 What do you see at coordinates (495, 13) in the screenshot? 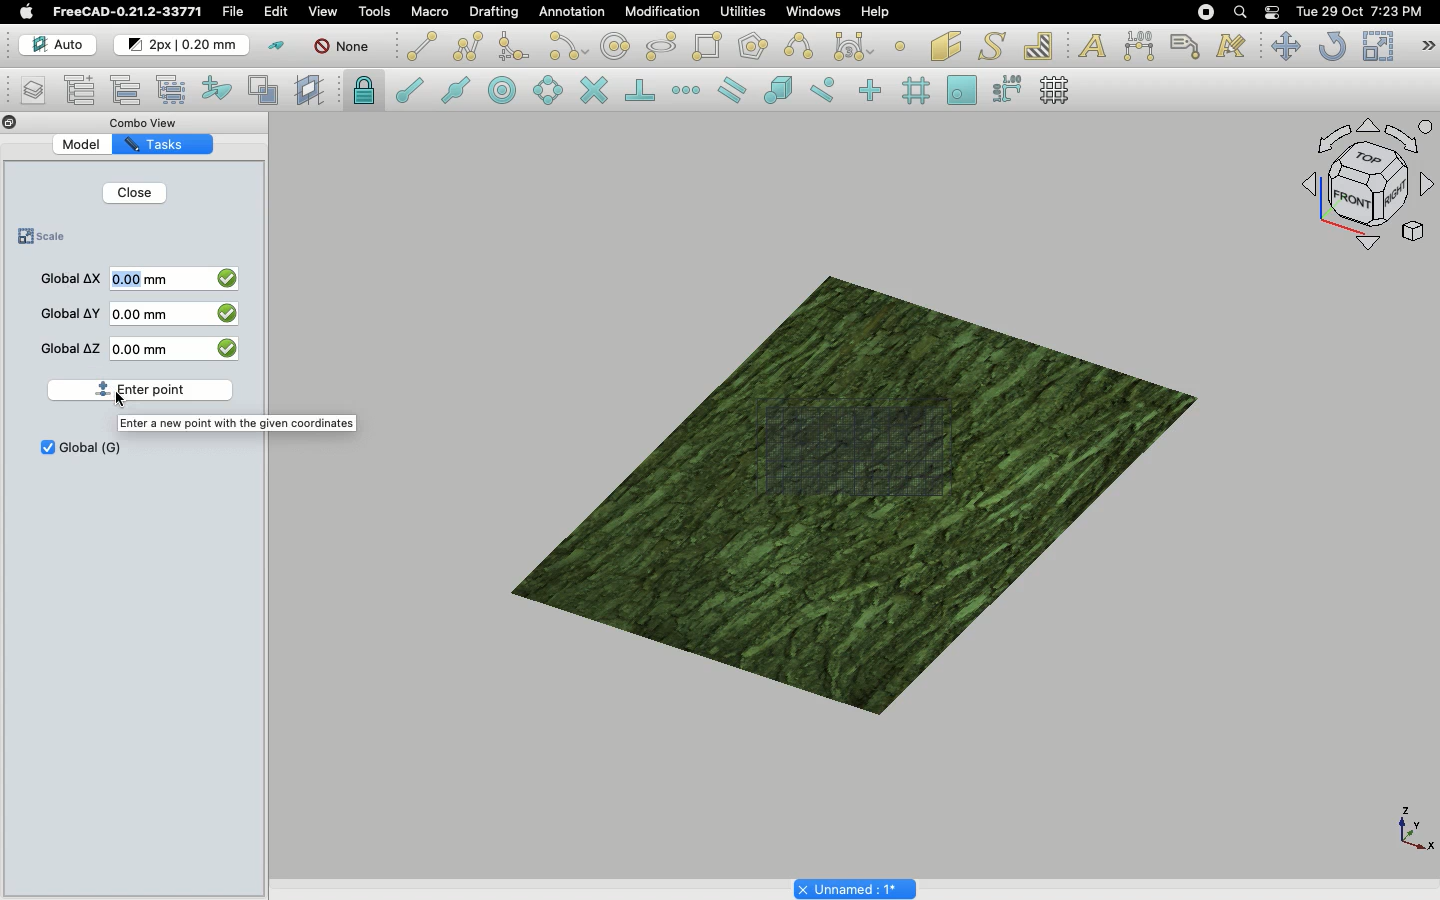
I see `Drafting` at bounding box center [495, 13].